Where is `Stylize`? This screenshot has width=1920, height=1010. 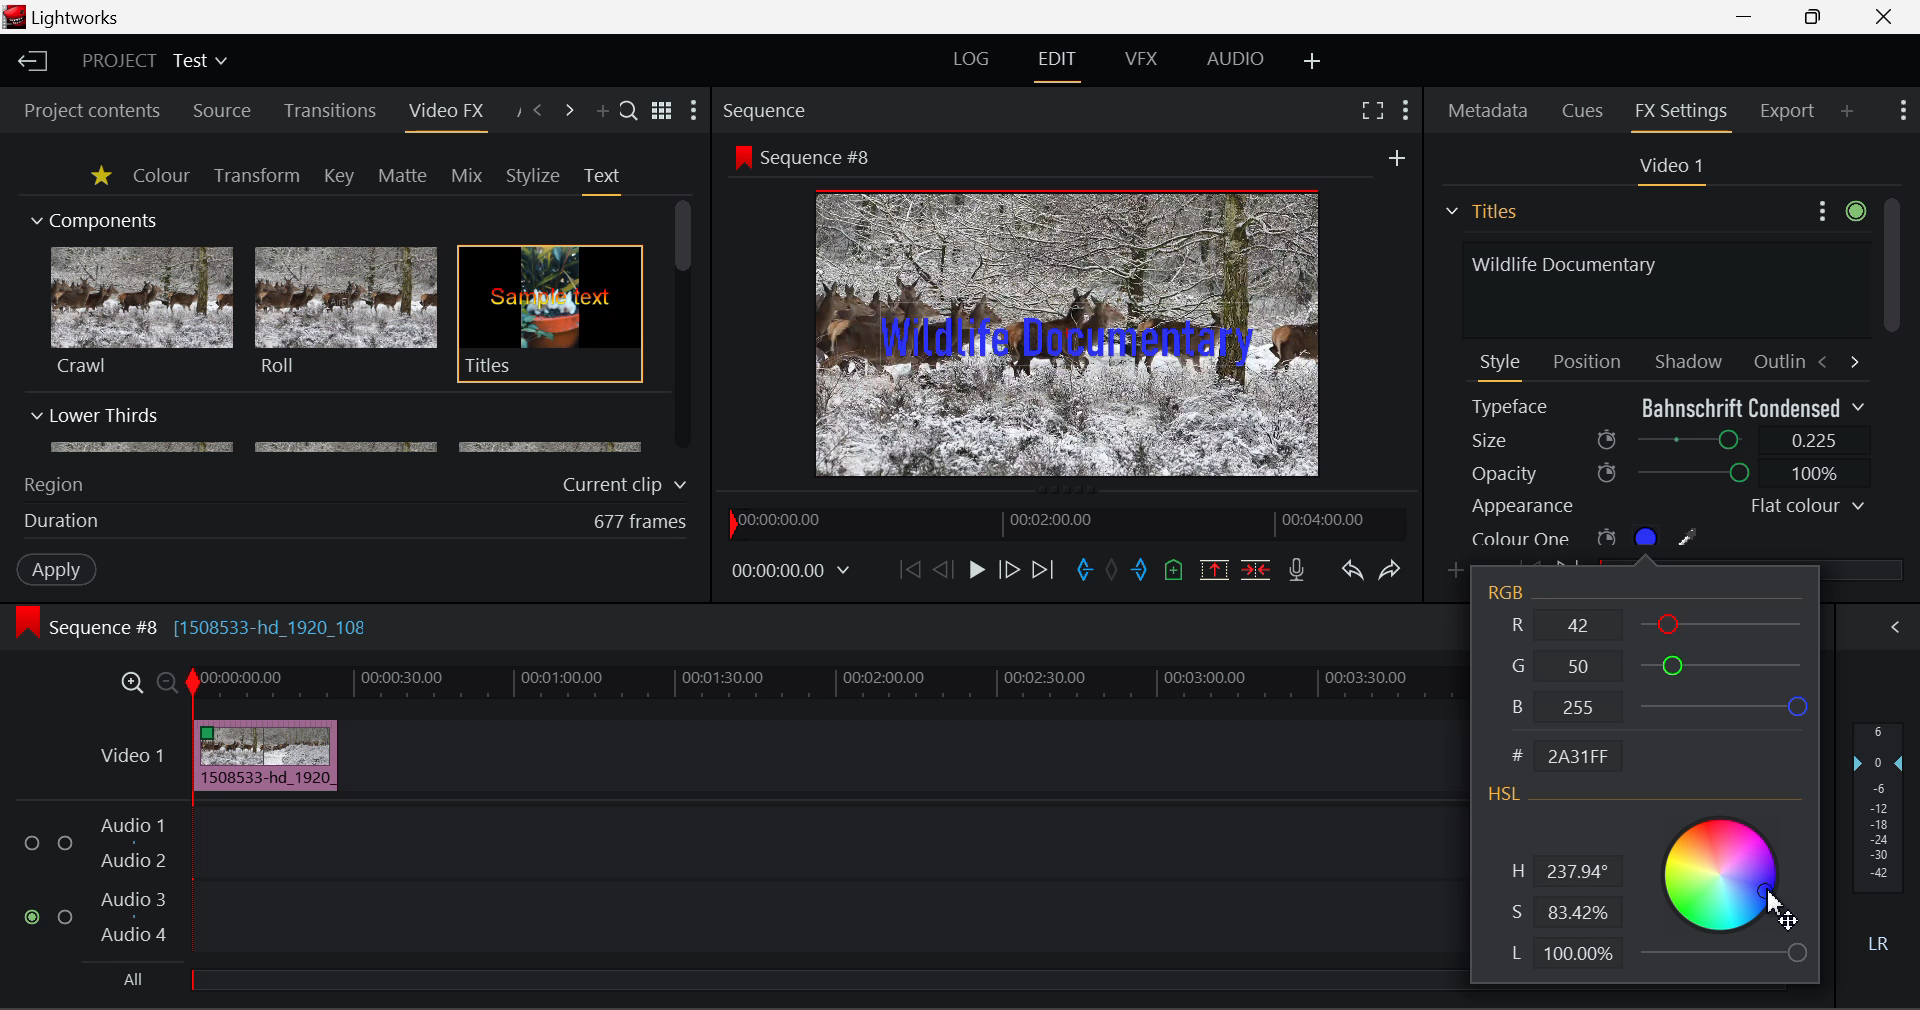
Stylize is located at coordinates (534, 176).